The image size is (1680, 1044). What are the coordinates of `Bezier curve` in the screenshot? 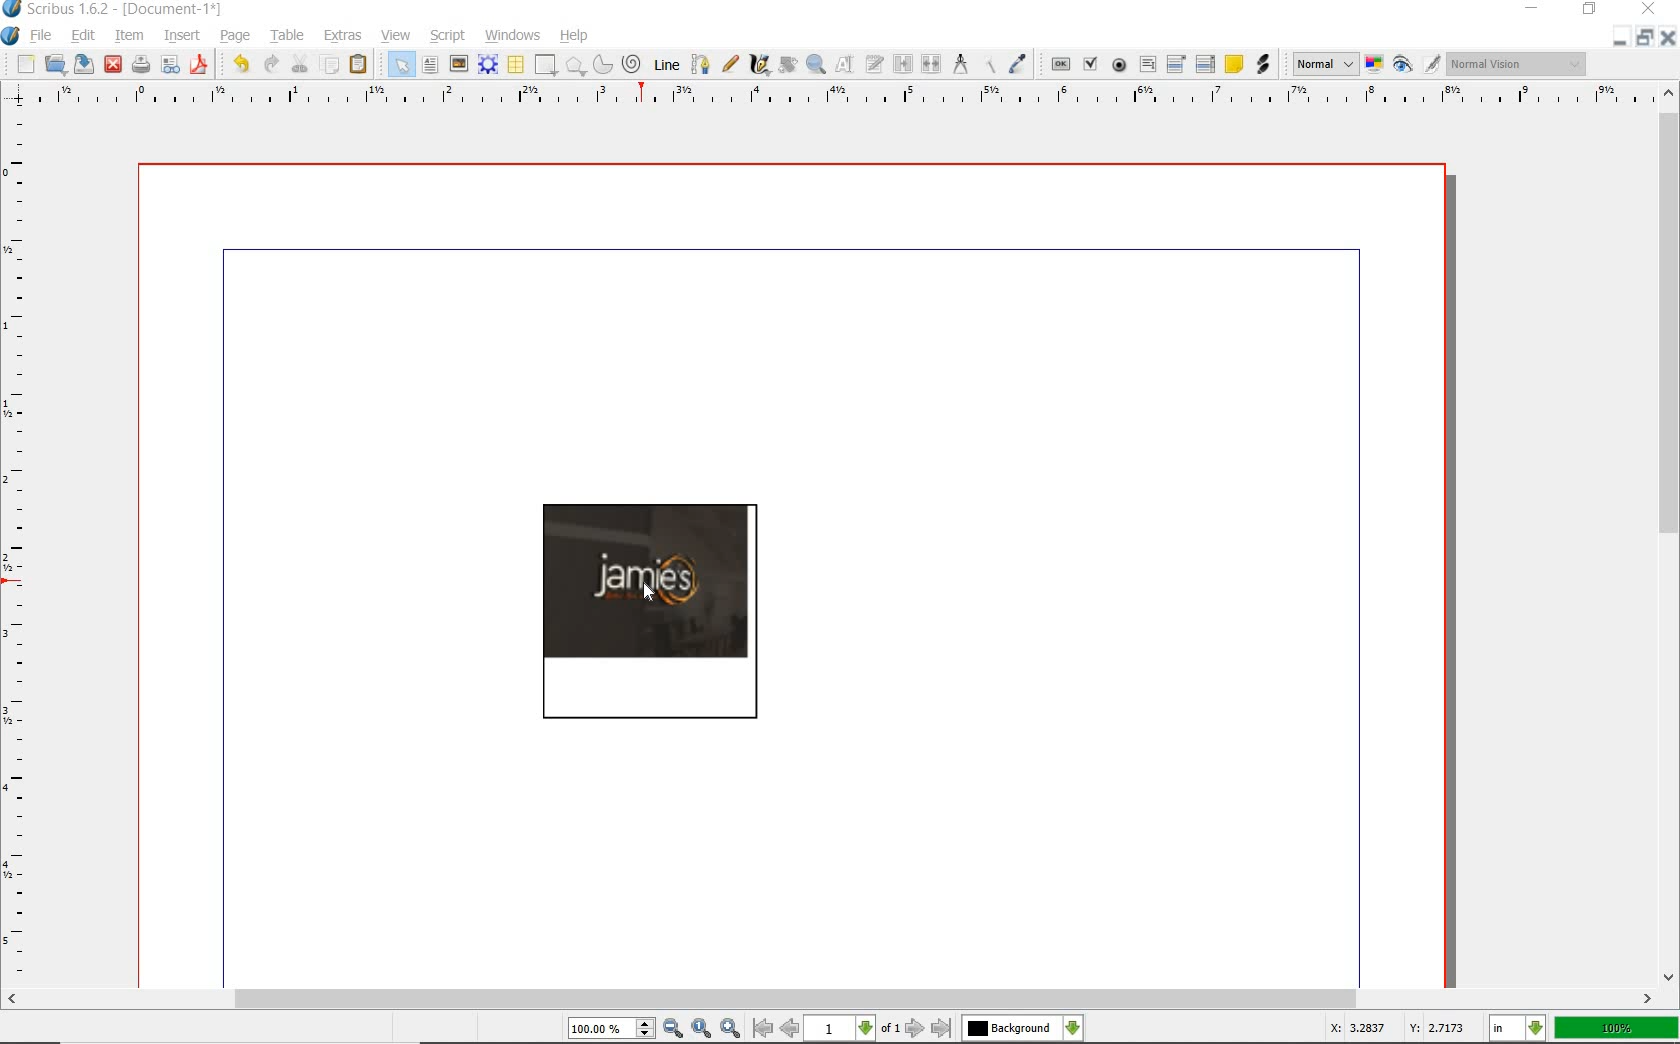 It's located at (701, 65).